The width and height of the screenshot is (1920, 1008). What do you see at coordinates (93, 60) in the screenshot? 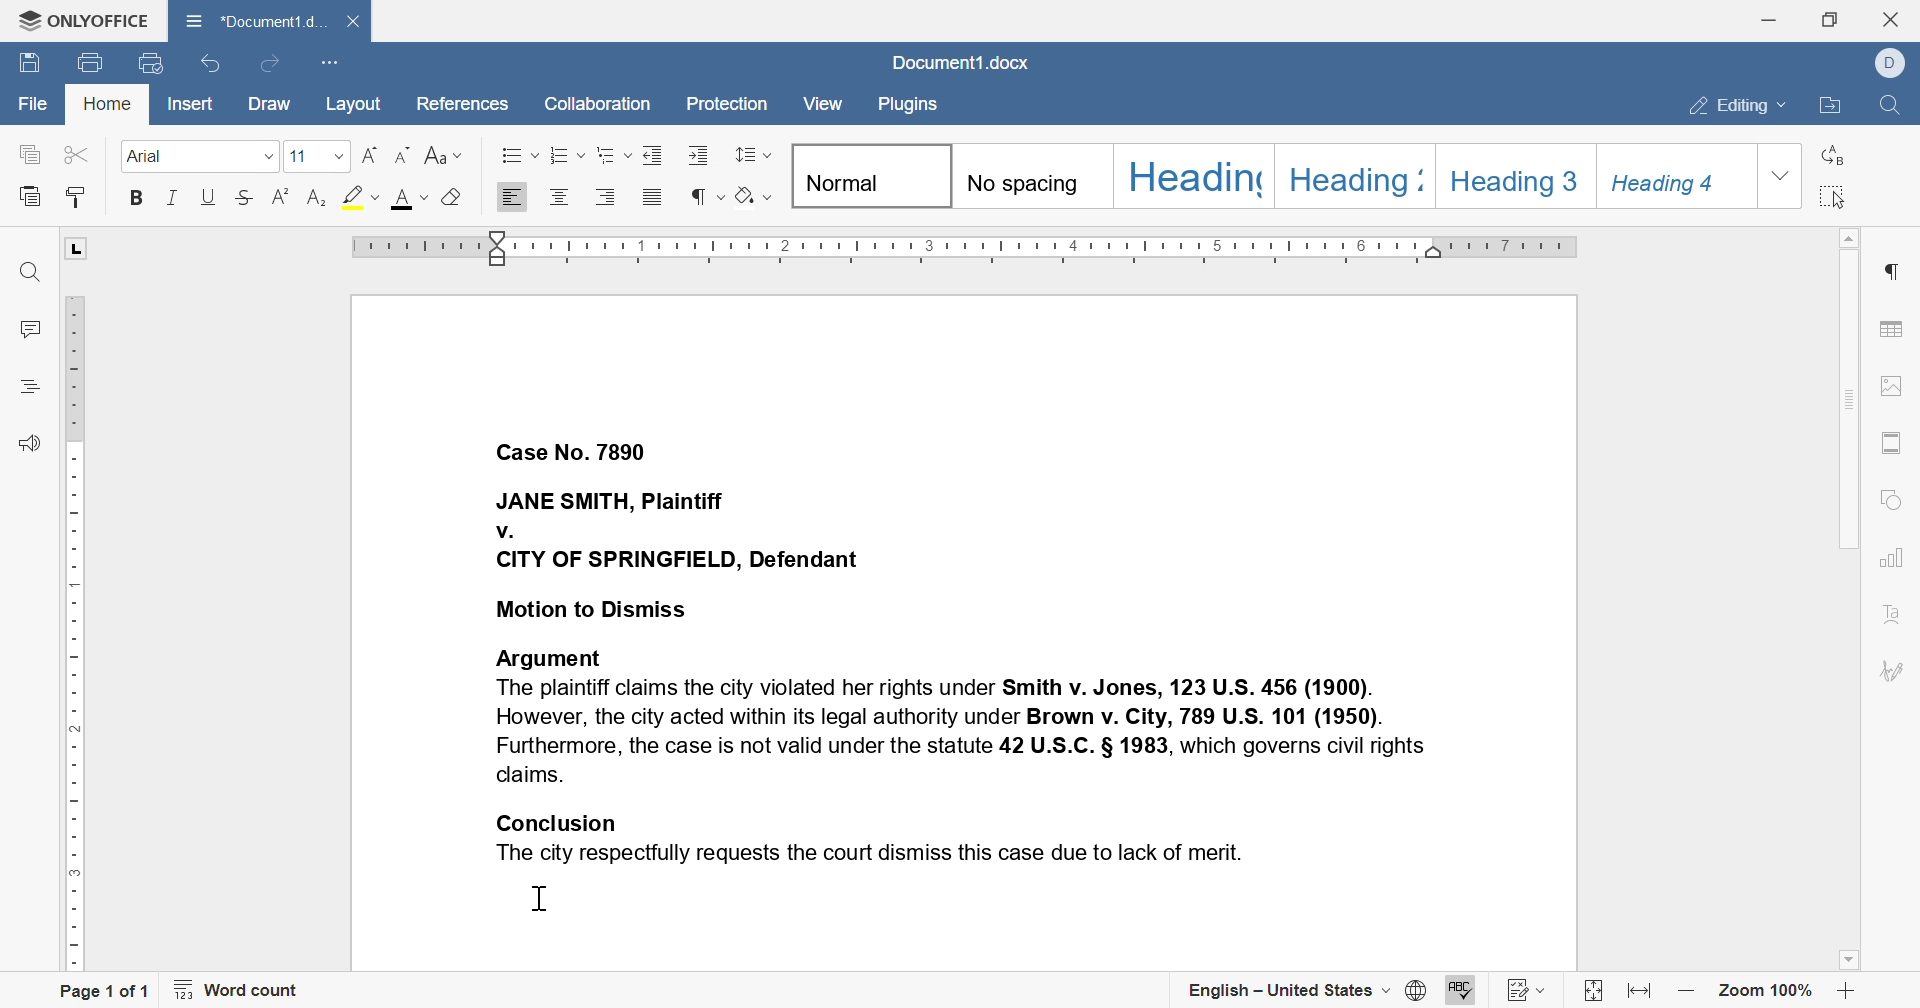
I see `quick print` at bounding box center [93, 60].